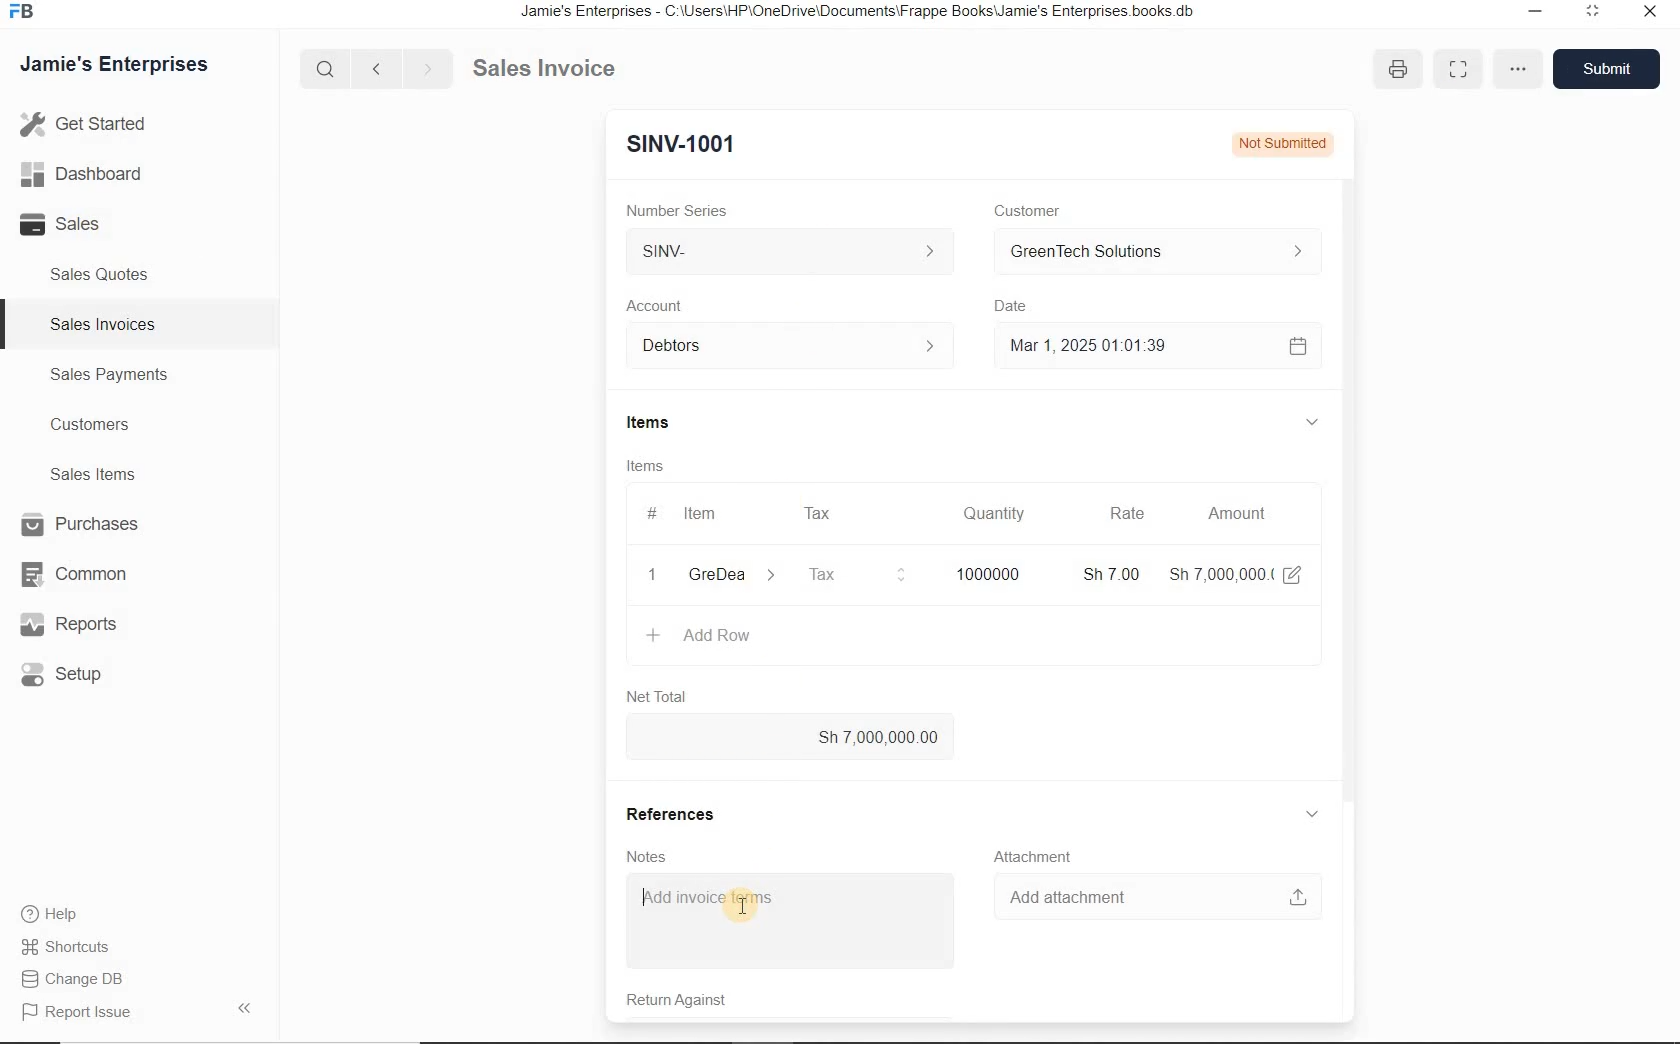 The width and height of the screenshot is (1680, 1044). Describe the element at coordinates (329, 68) in the screenshot. I see `search` at that location.